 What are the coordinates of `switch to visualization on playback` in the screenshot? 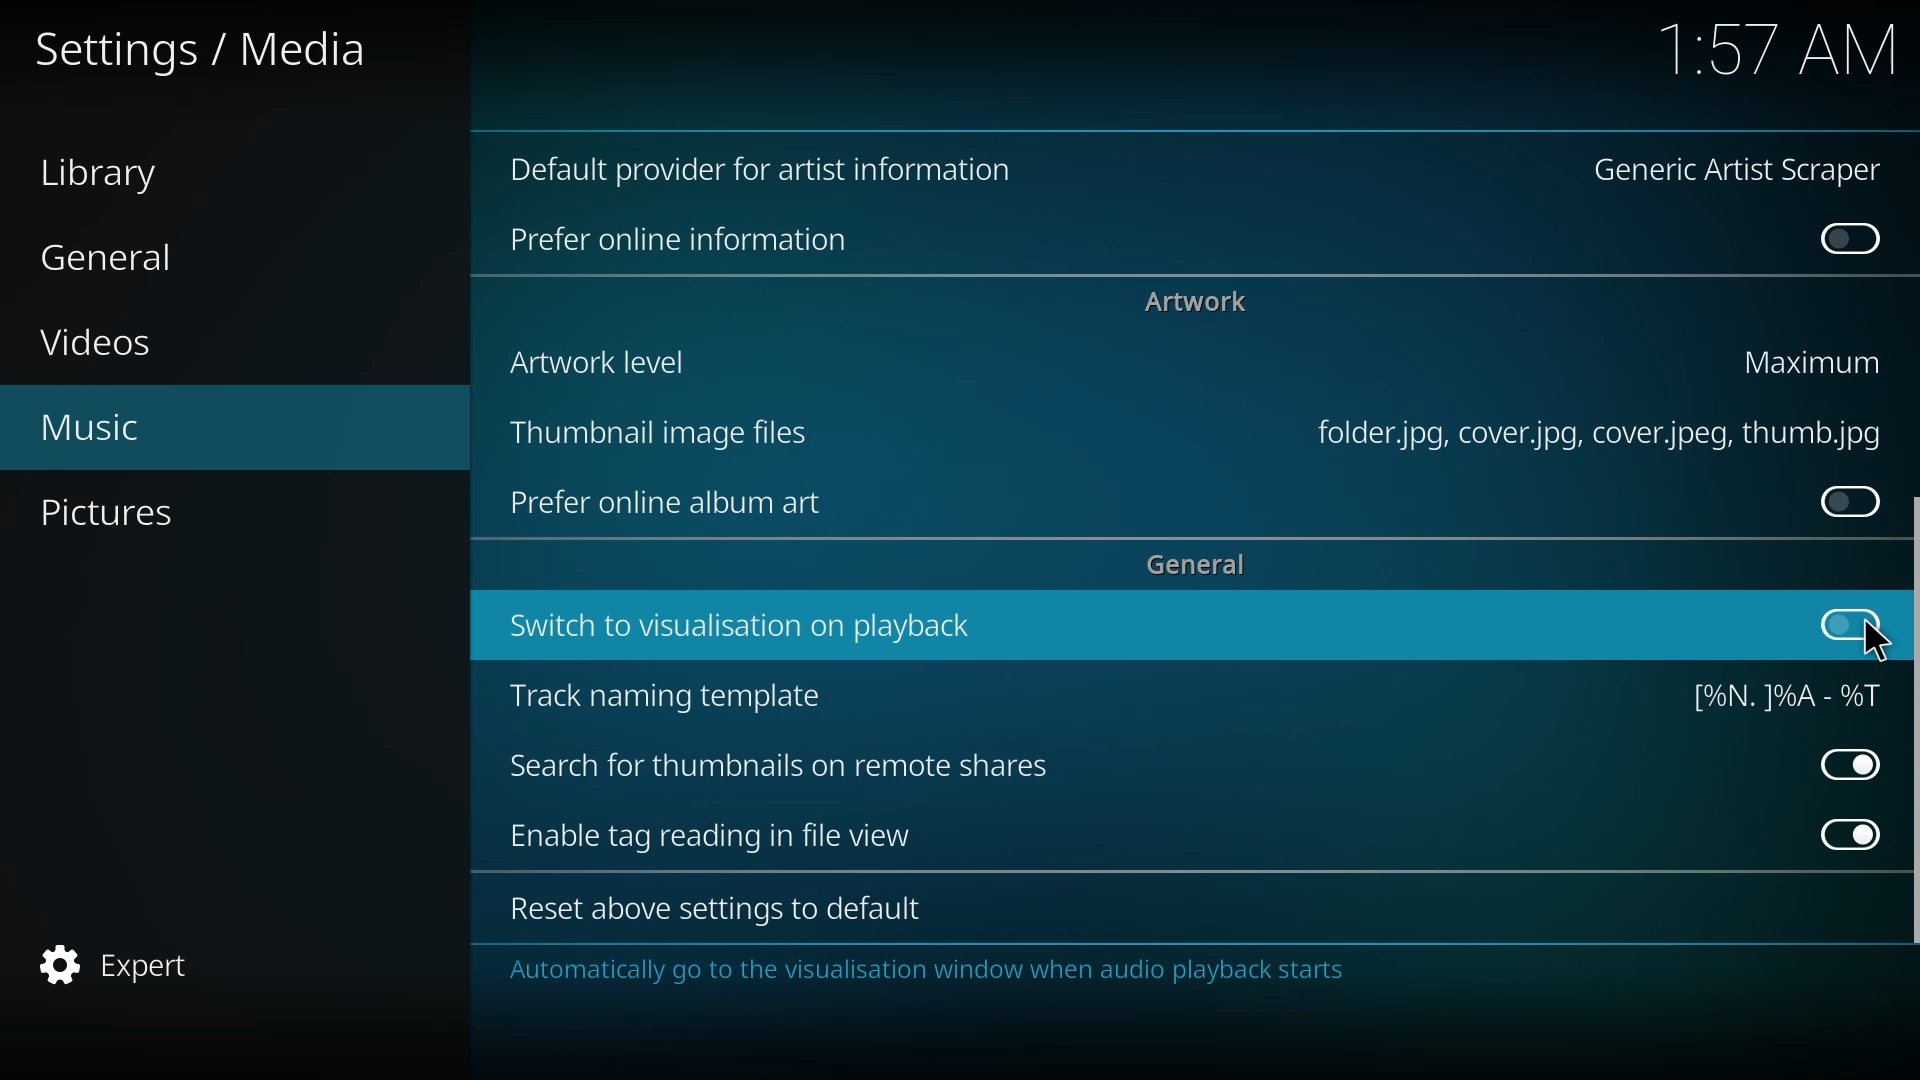 It's located at (735, 627).